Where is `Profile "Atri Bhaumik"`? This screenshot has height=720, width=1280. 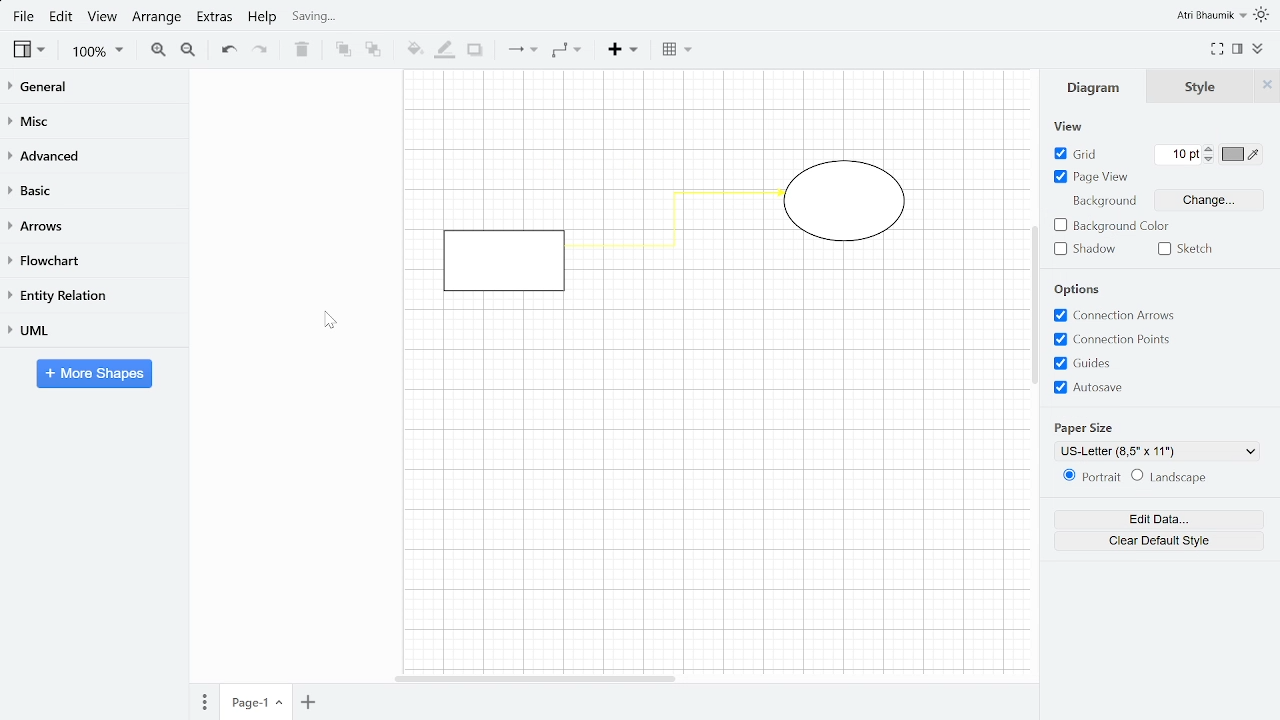 Profile "Atri Bhaumik" is located at coordinates (1212, 15).